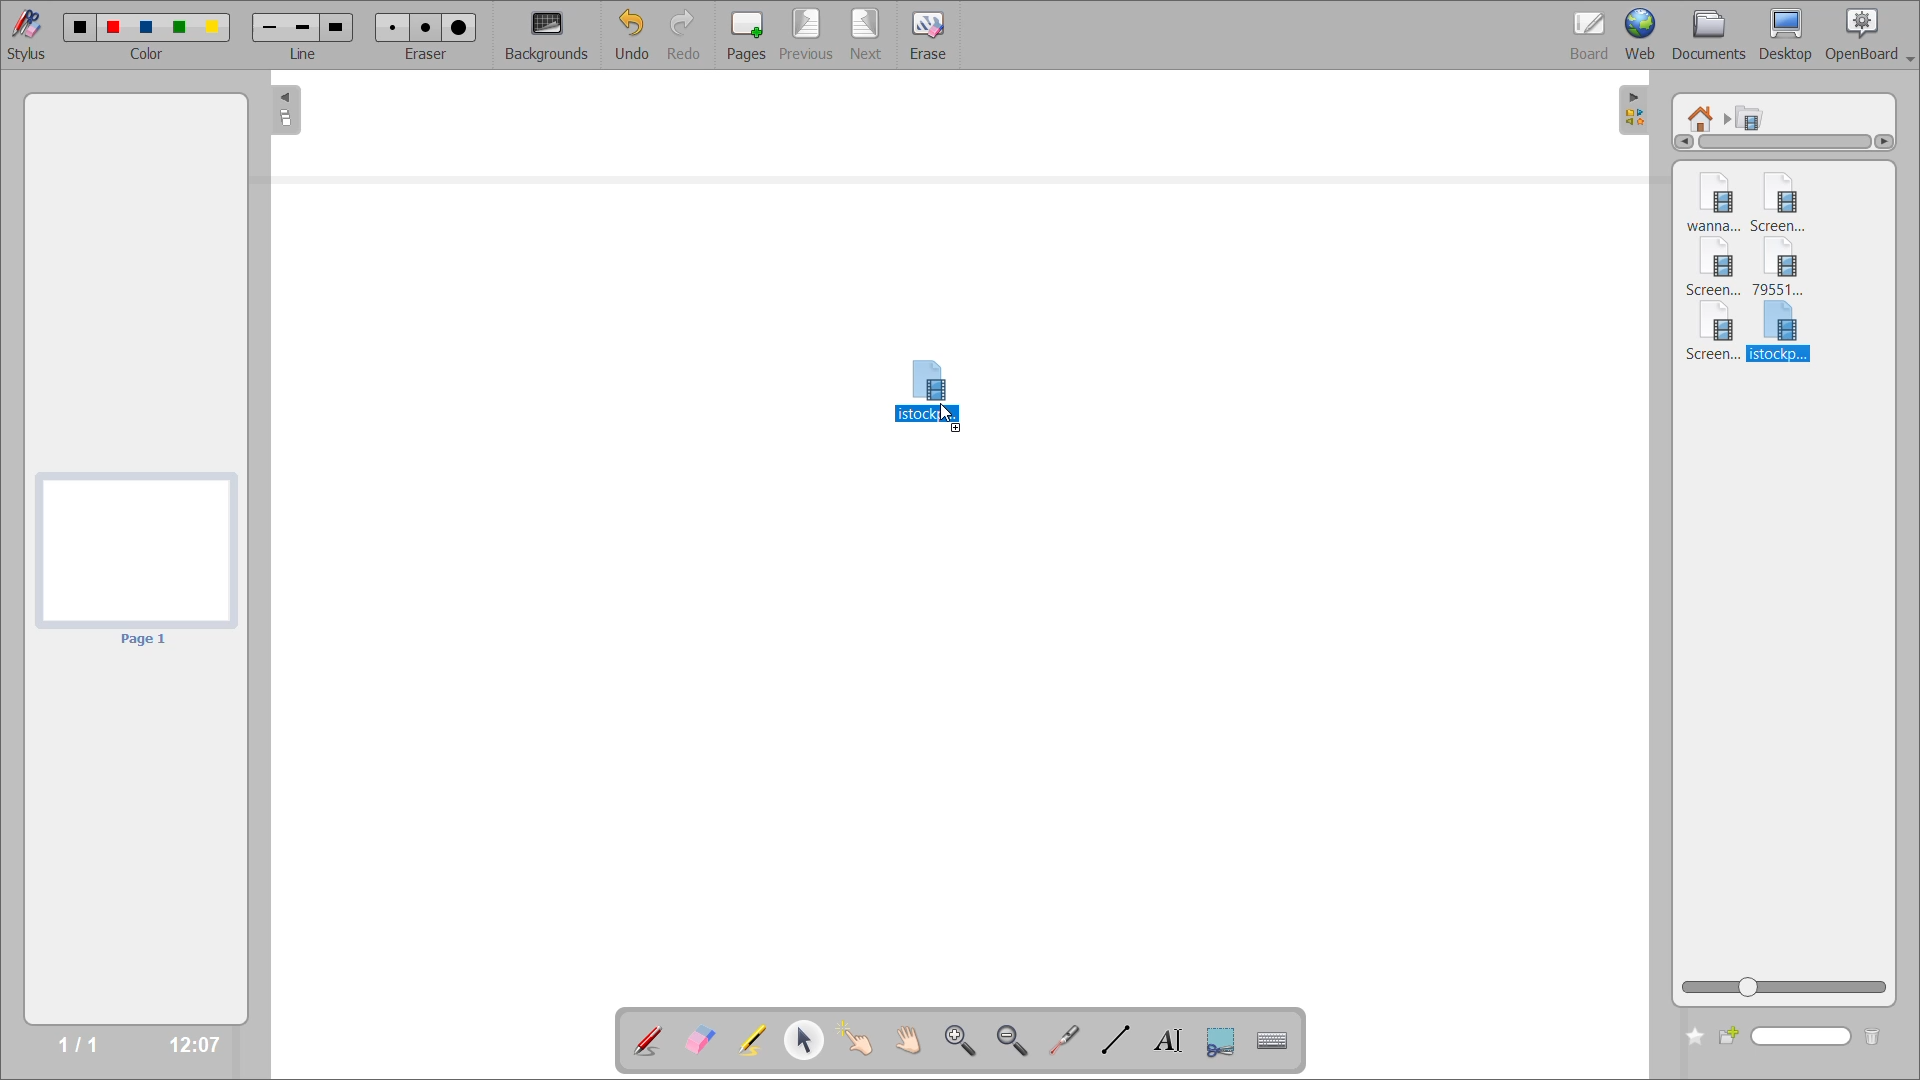  What do you see at coordinates (150, 56) in the screenshot?
I see `color ` at bounding box center [150, 56].